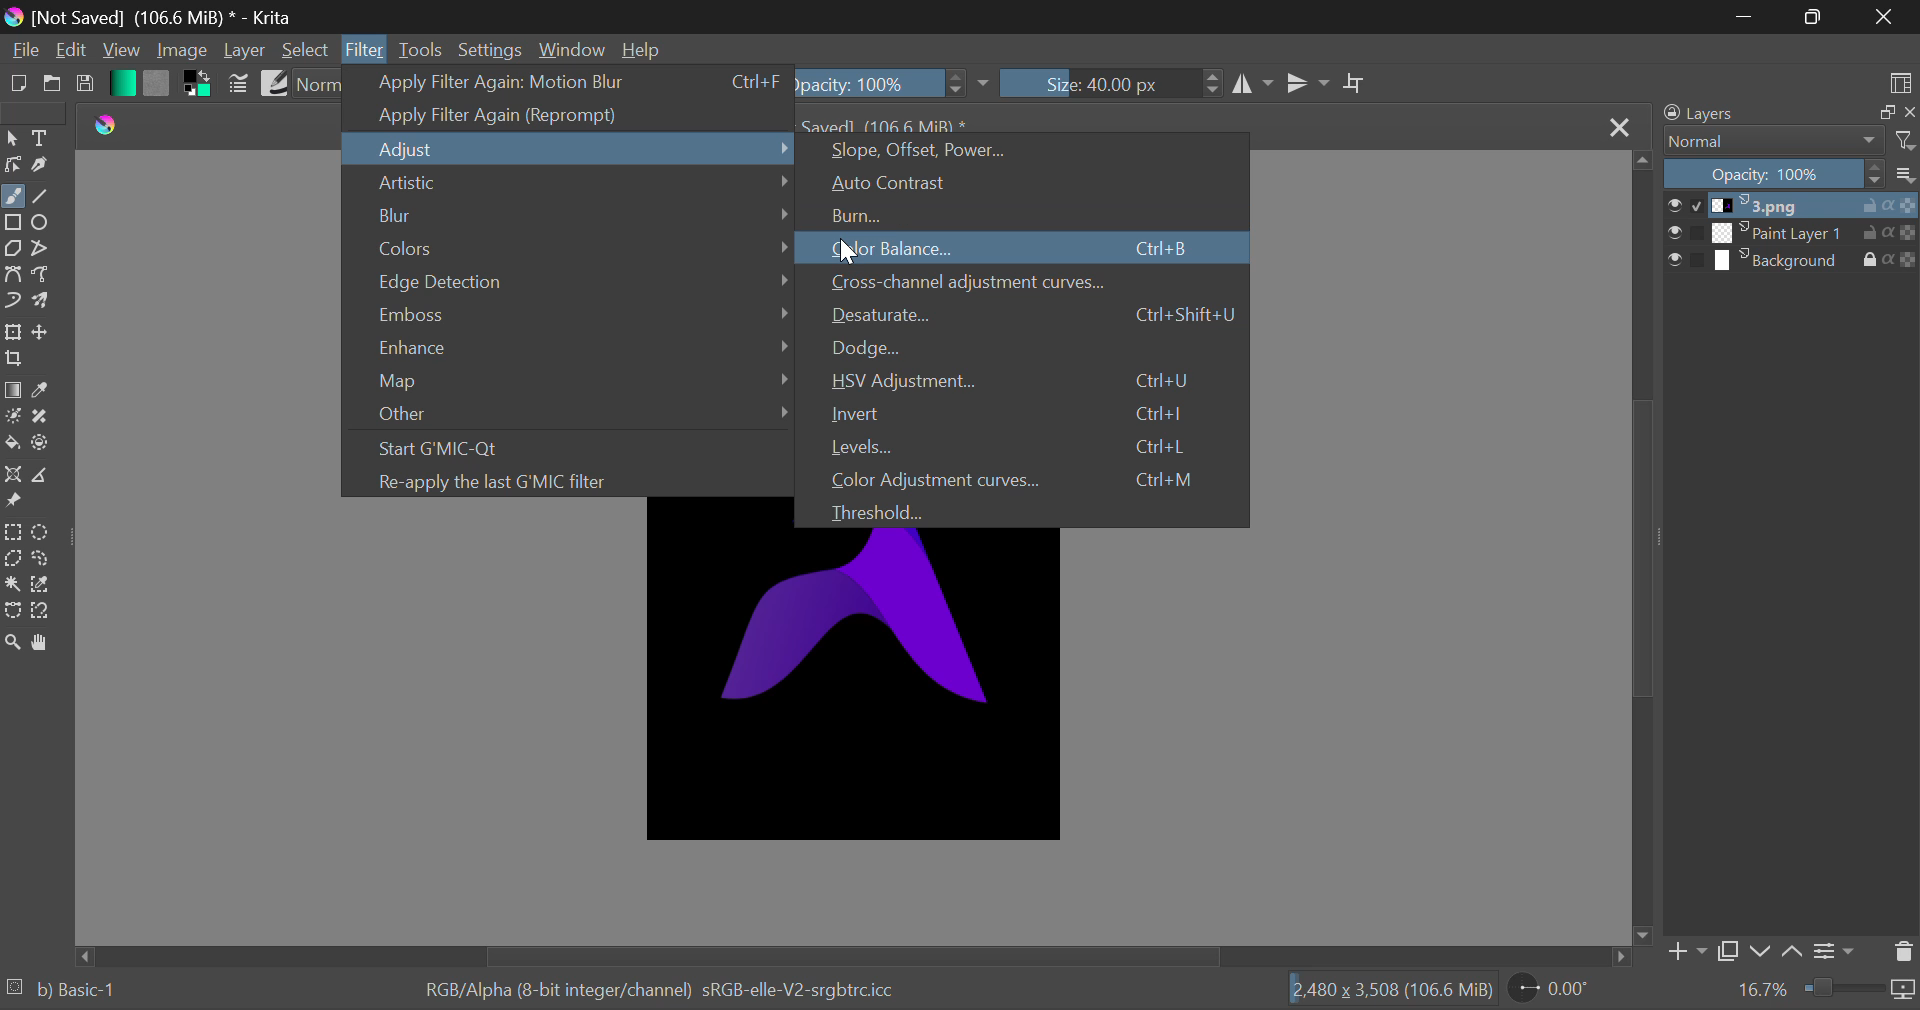 The height and width of the screenshot is (1010, 1920). What do you see at coordinates (307, 50) in the screenshot?
I see `Select` at bounding box center [307, 50].